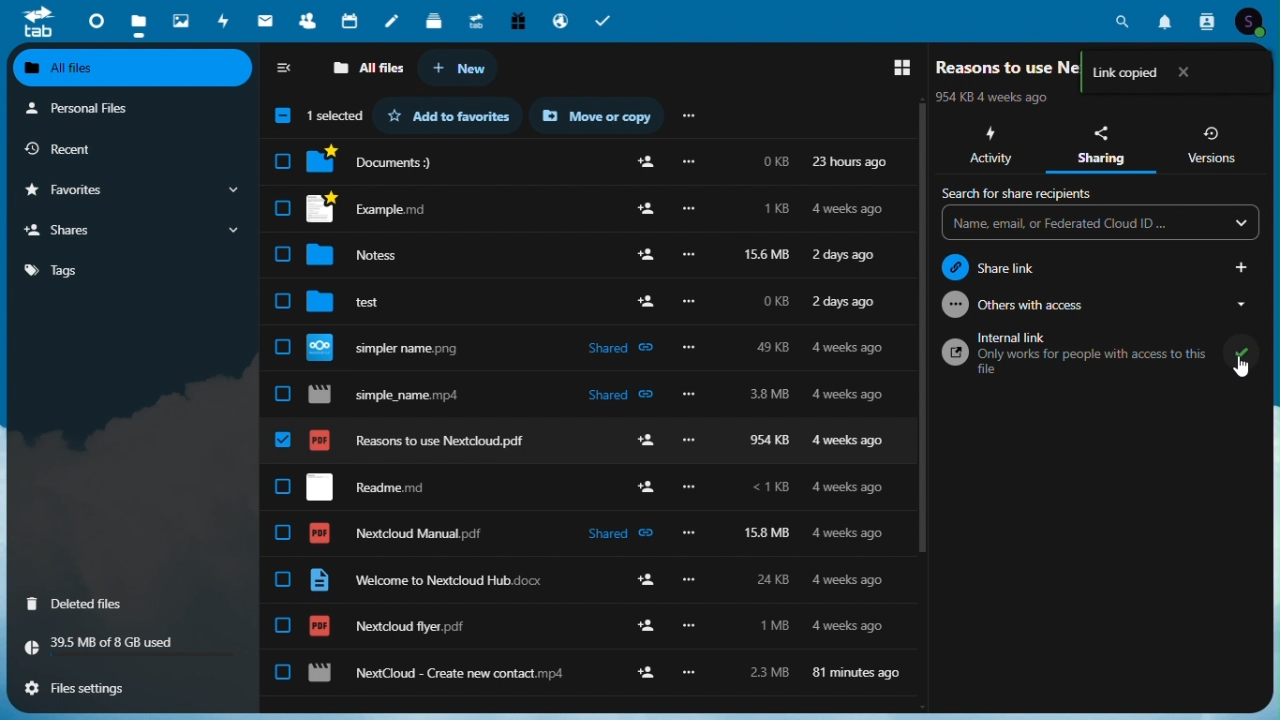 The width and height of the screenshot is (1280, 720). I want to click on more options, so click(692, 628).